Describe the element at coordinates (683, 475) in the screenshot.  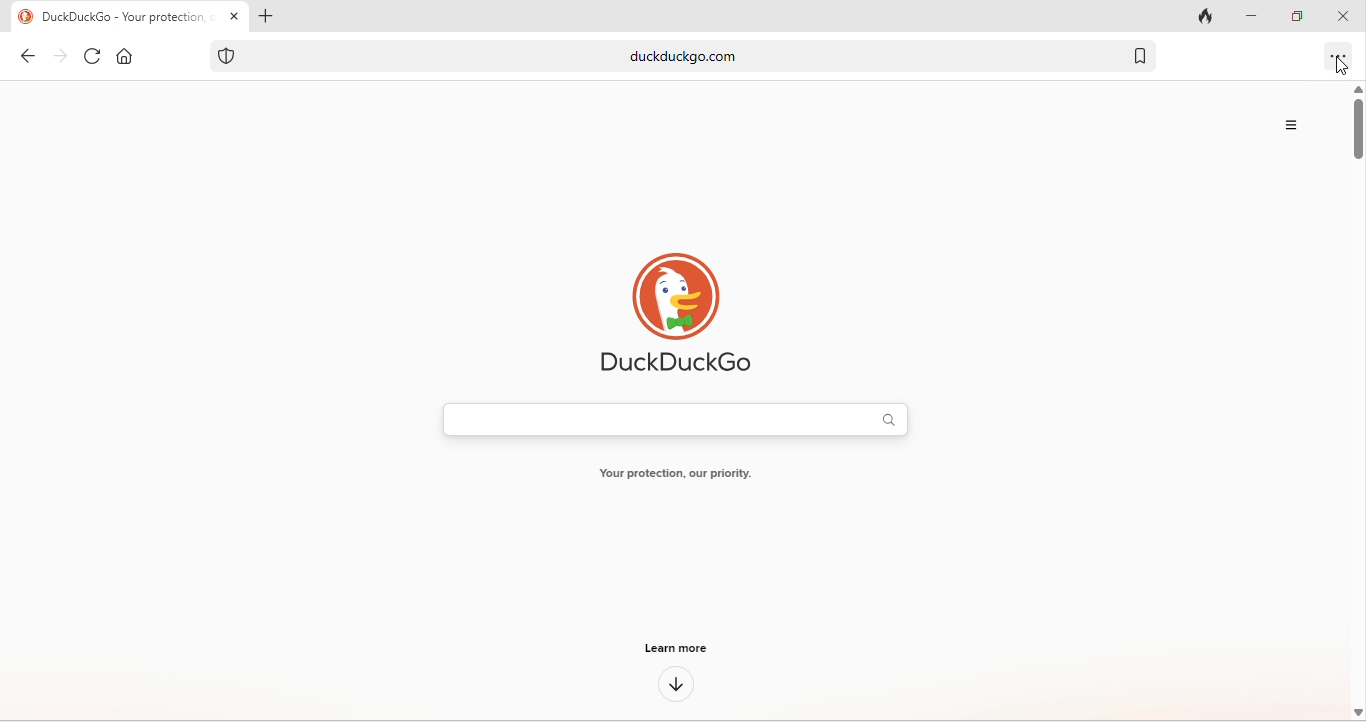
I see `your protection our priority` at that location.